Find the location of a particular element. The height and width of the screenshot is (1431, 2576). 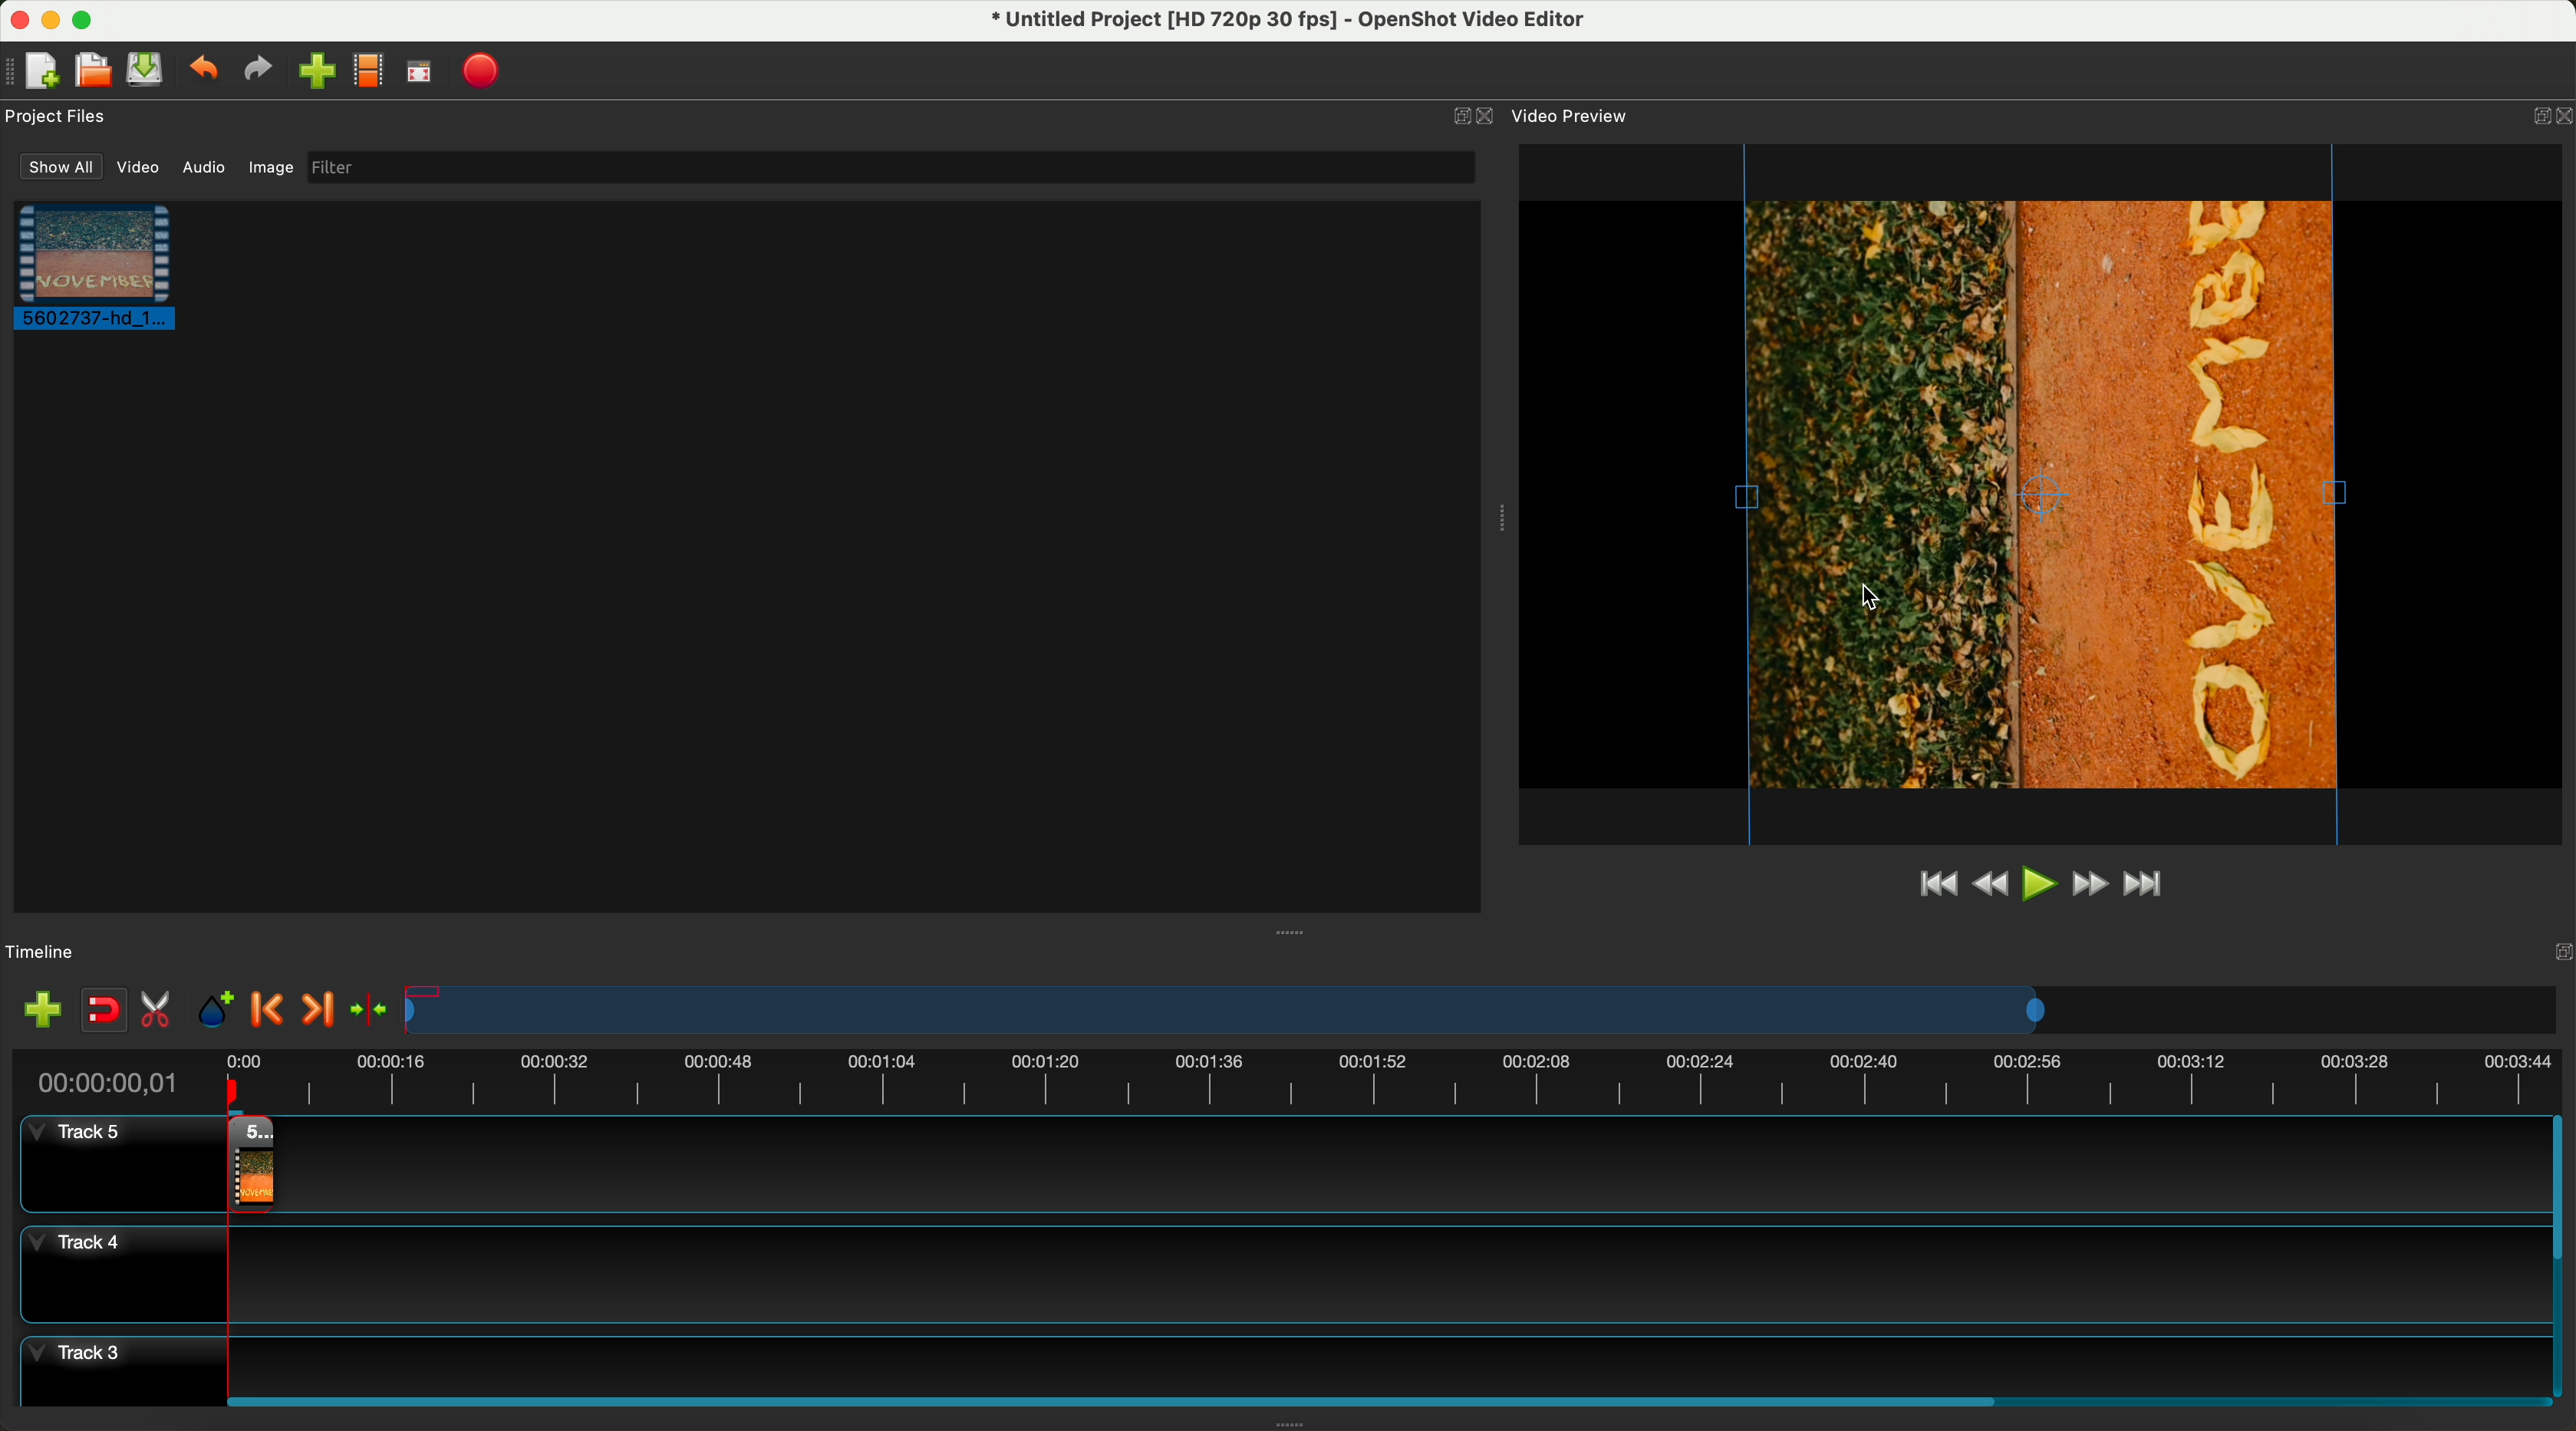

add track is located at coordinates (43, 1010).